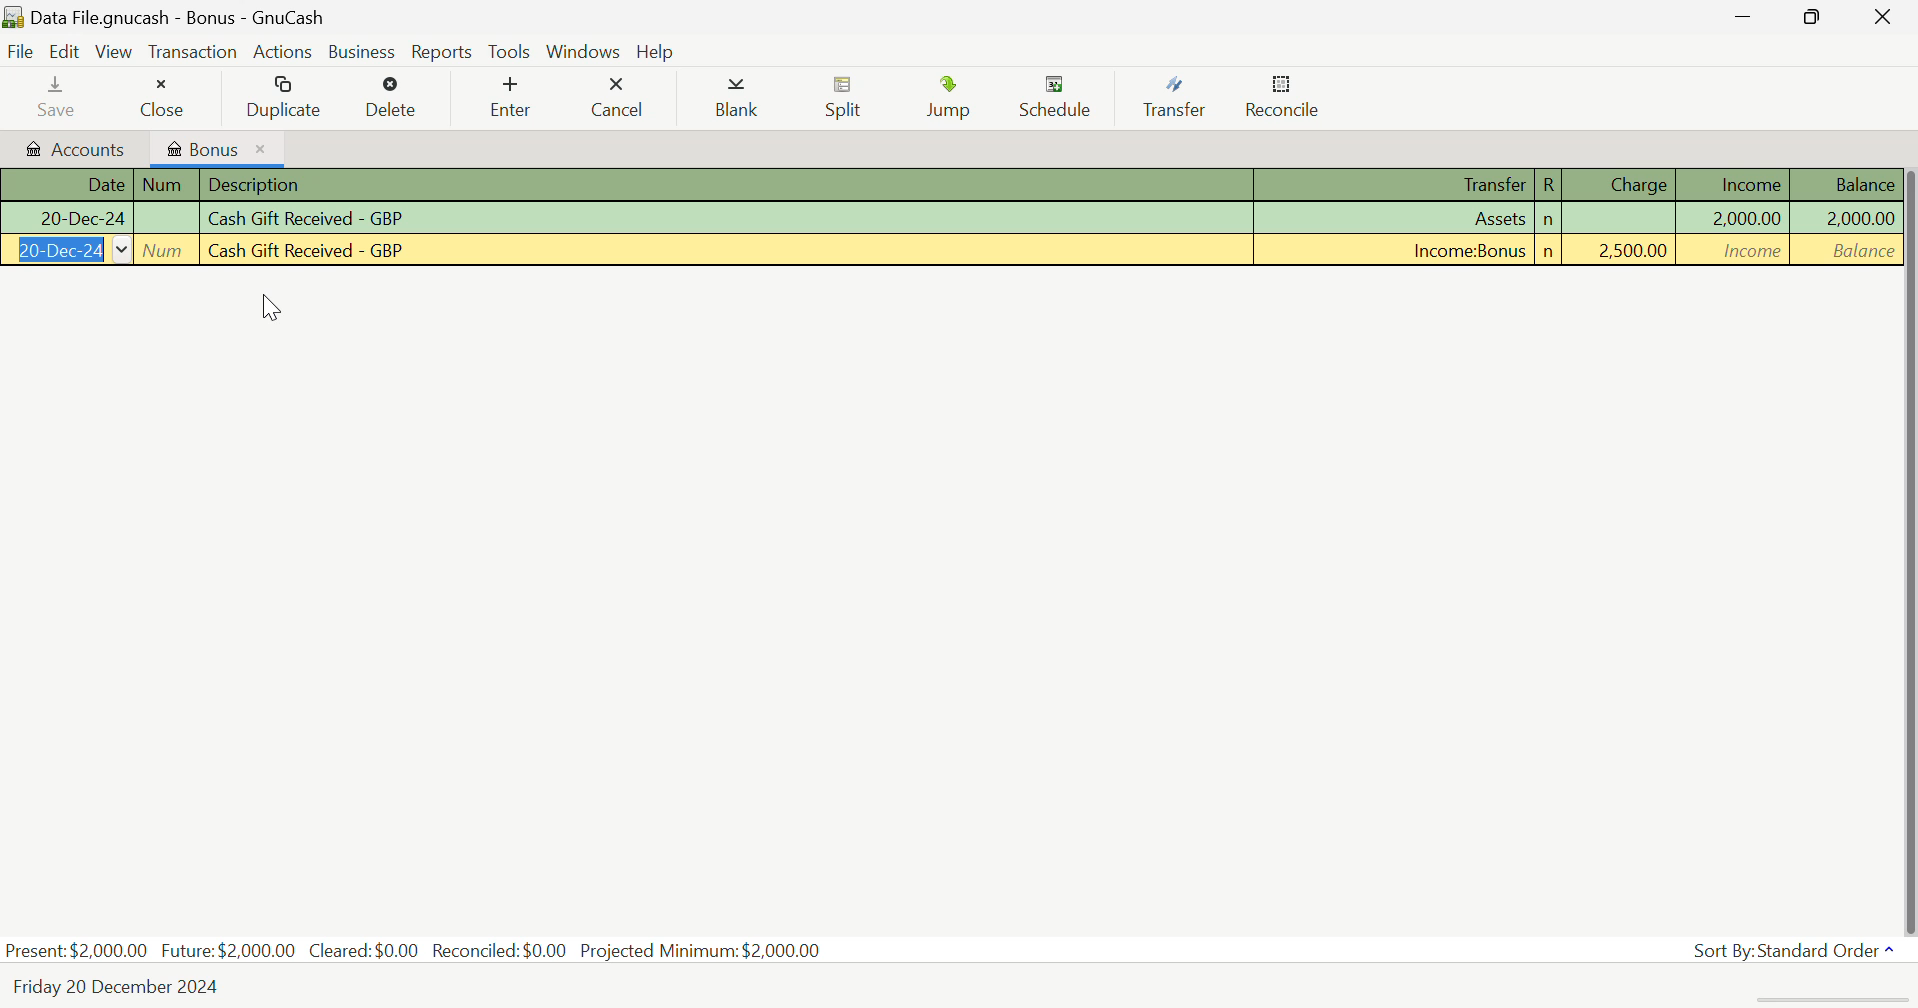 The width and height of the screenshot is (1918, 1008). I want to click on Enter, so click(509, 97).